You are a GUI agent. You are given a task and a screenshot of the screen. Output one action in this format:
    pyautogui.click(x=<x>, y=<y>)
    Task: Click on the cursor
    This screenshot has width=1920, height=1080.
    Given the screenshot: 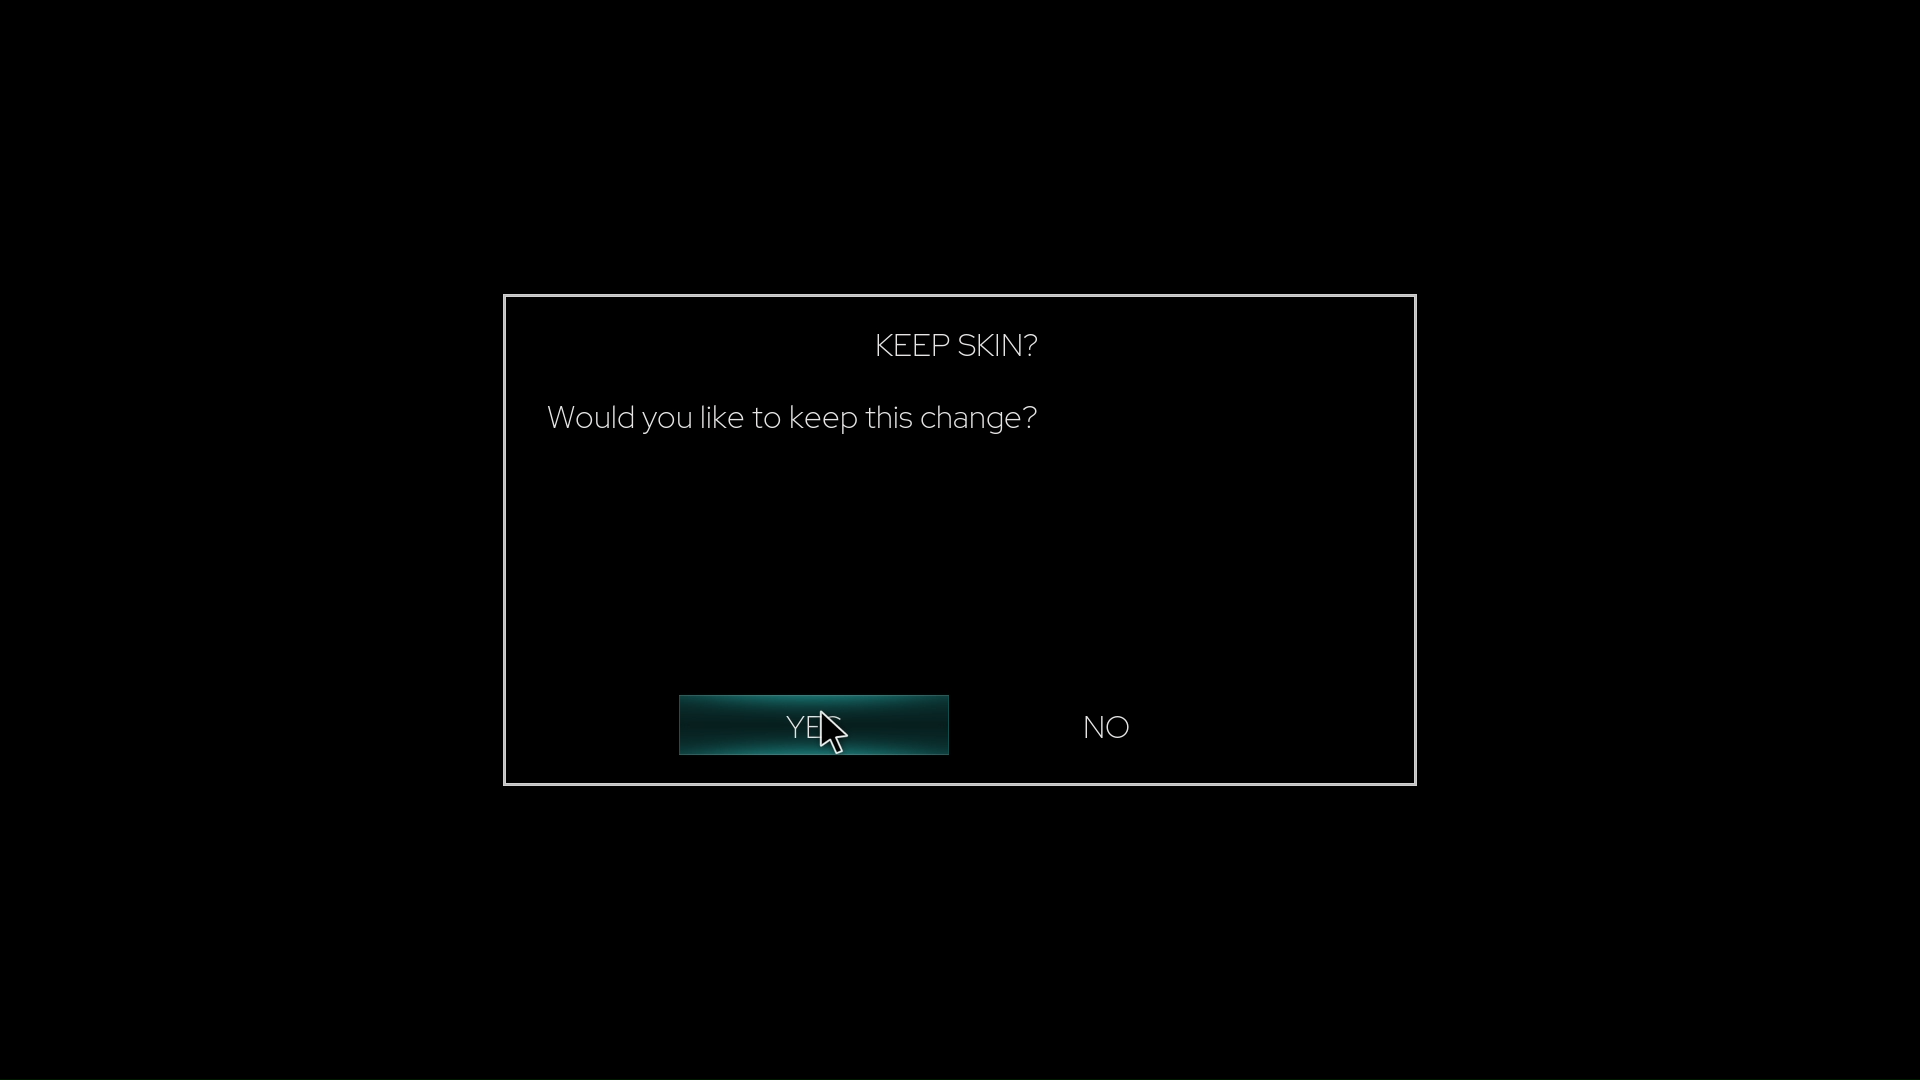 What is the action you would take?
    pyautogui.click(x=840, y=730)
    